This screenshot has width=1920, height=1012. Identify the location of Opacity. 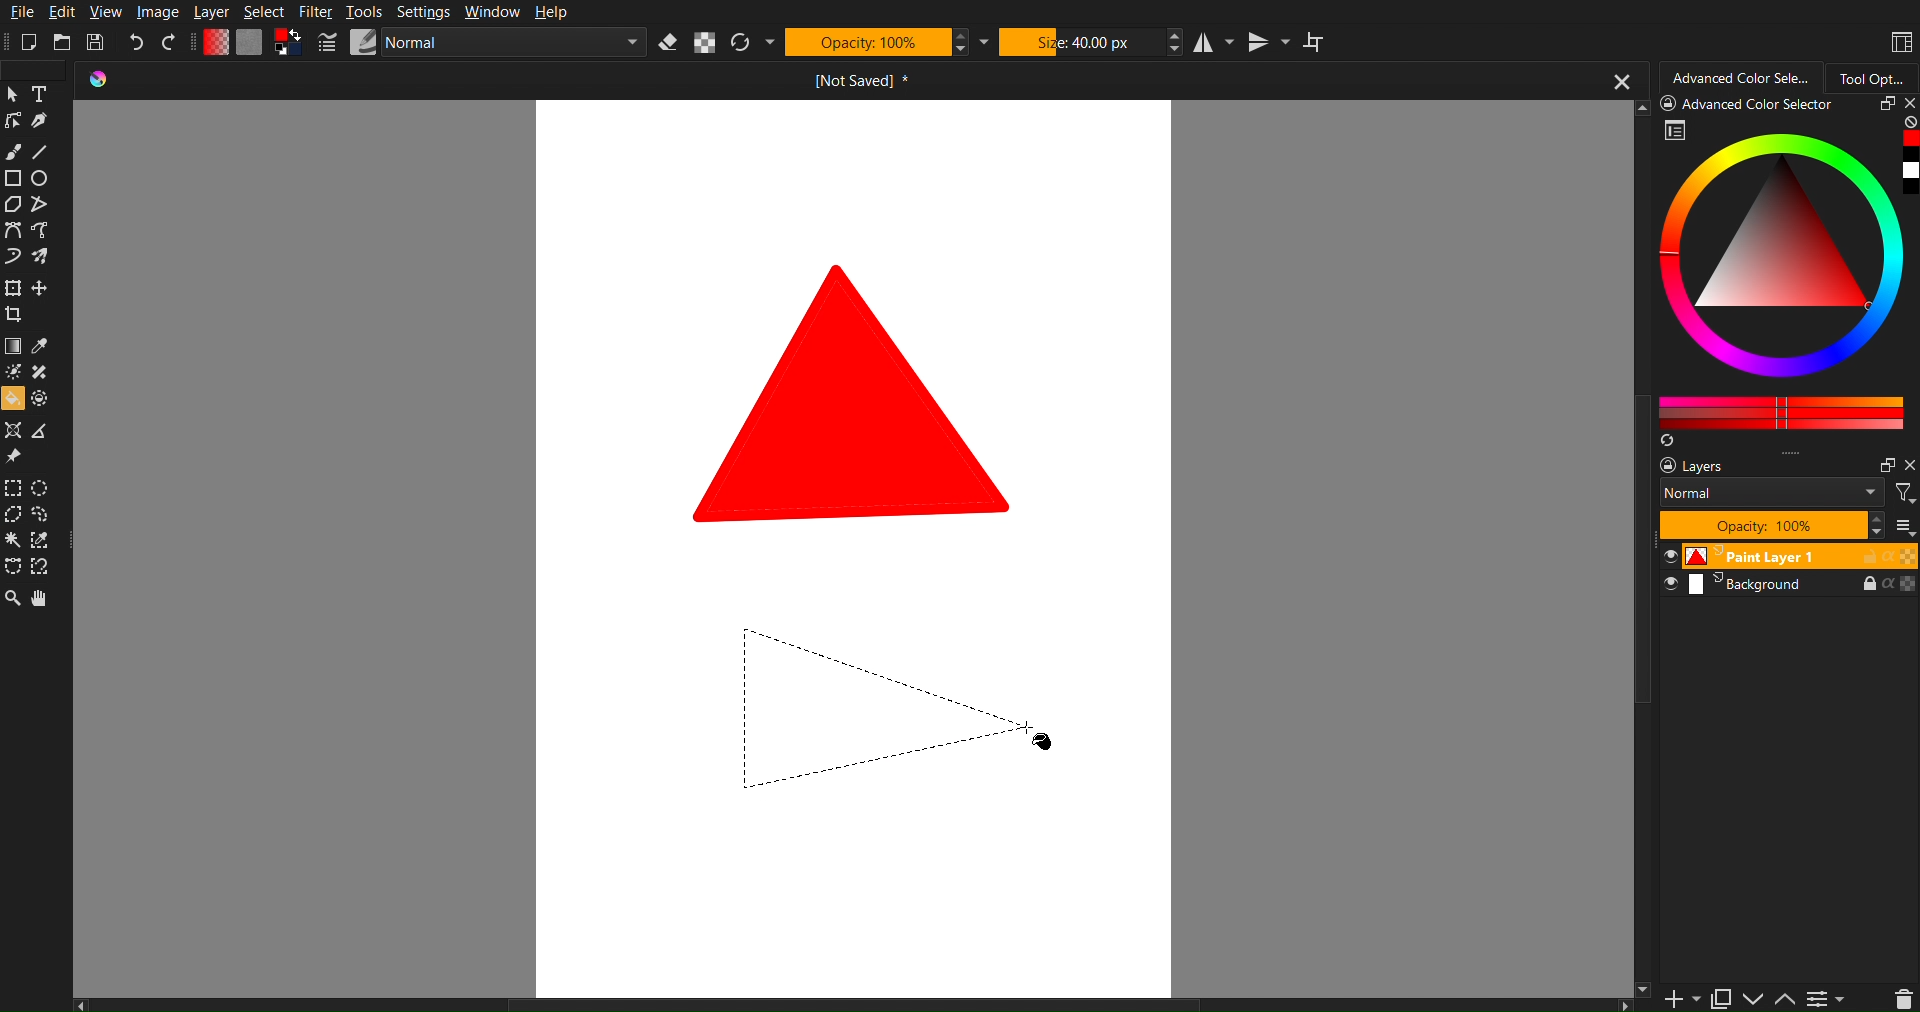
(865, 43).